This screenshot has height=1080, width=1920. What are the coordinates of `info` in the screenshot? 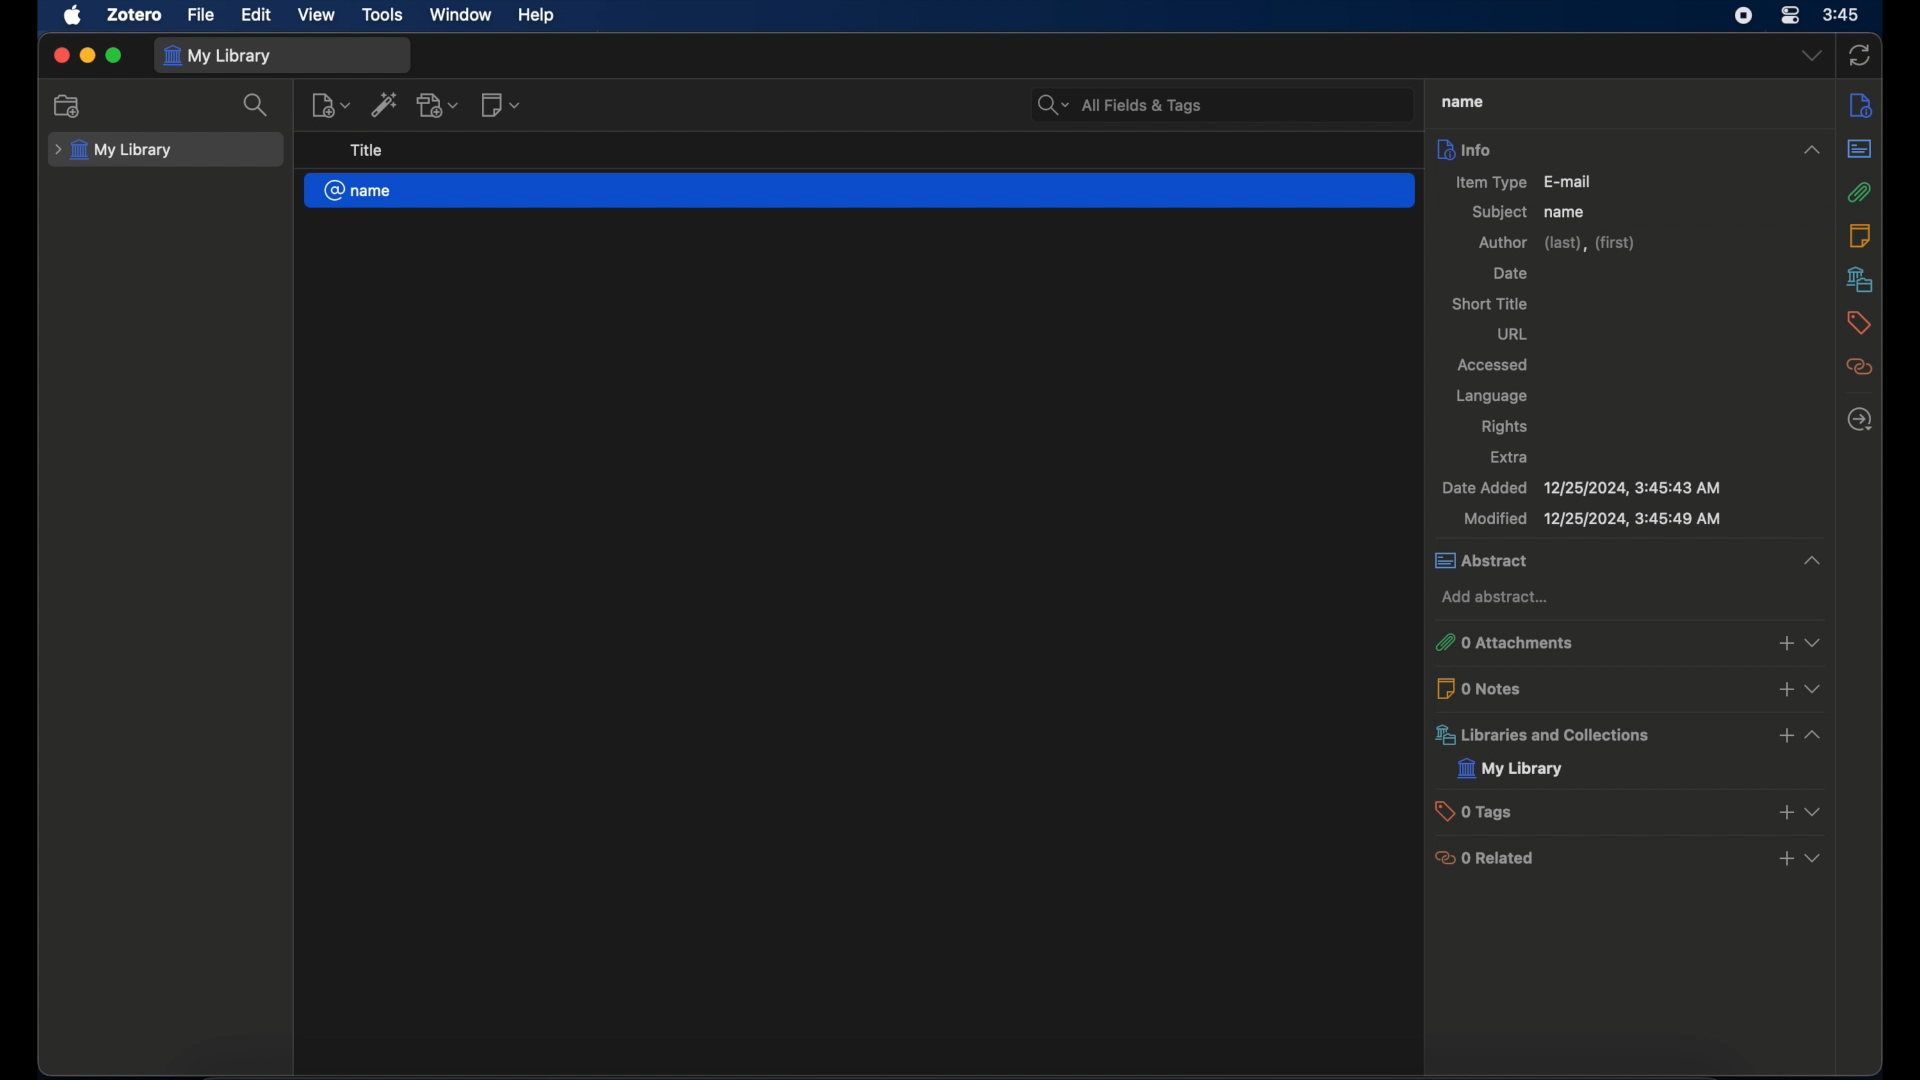 It's located at (1627, 148).